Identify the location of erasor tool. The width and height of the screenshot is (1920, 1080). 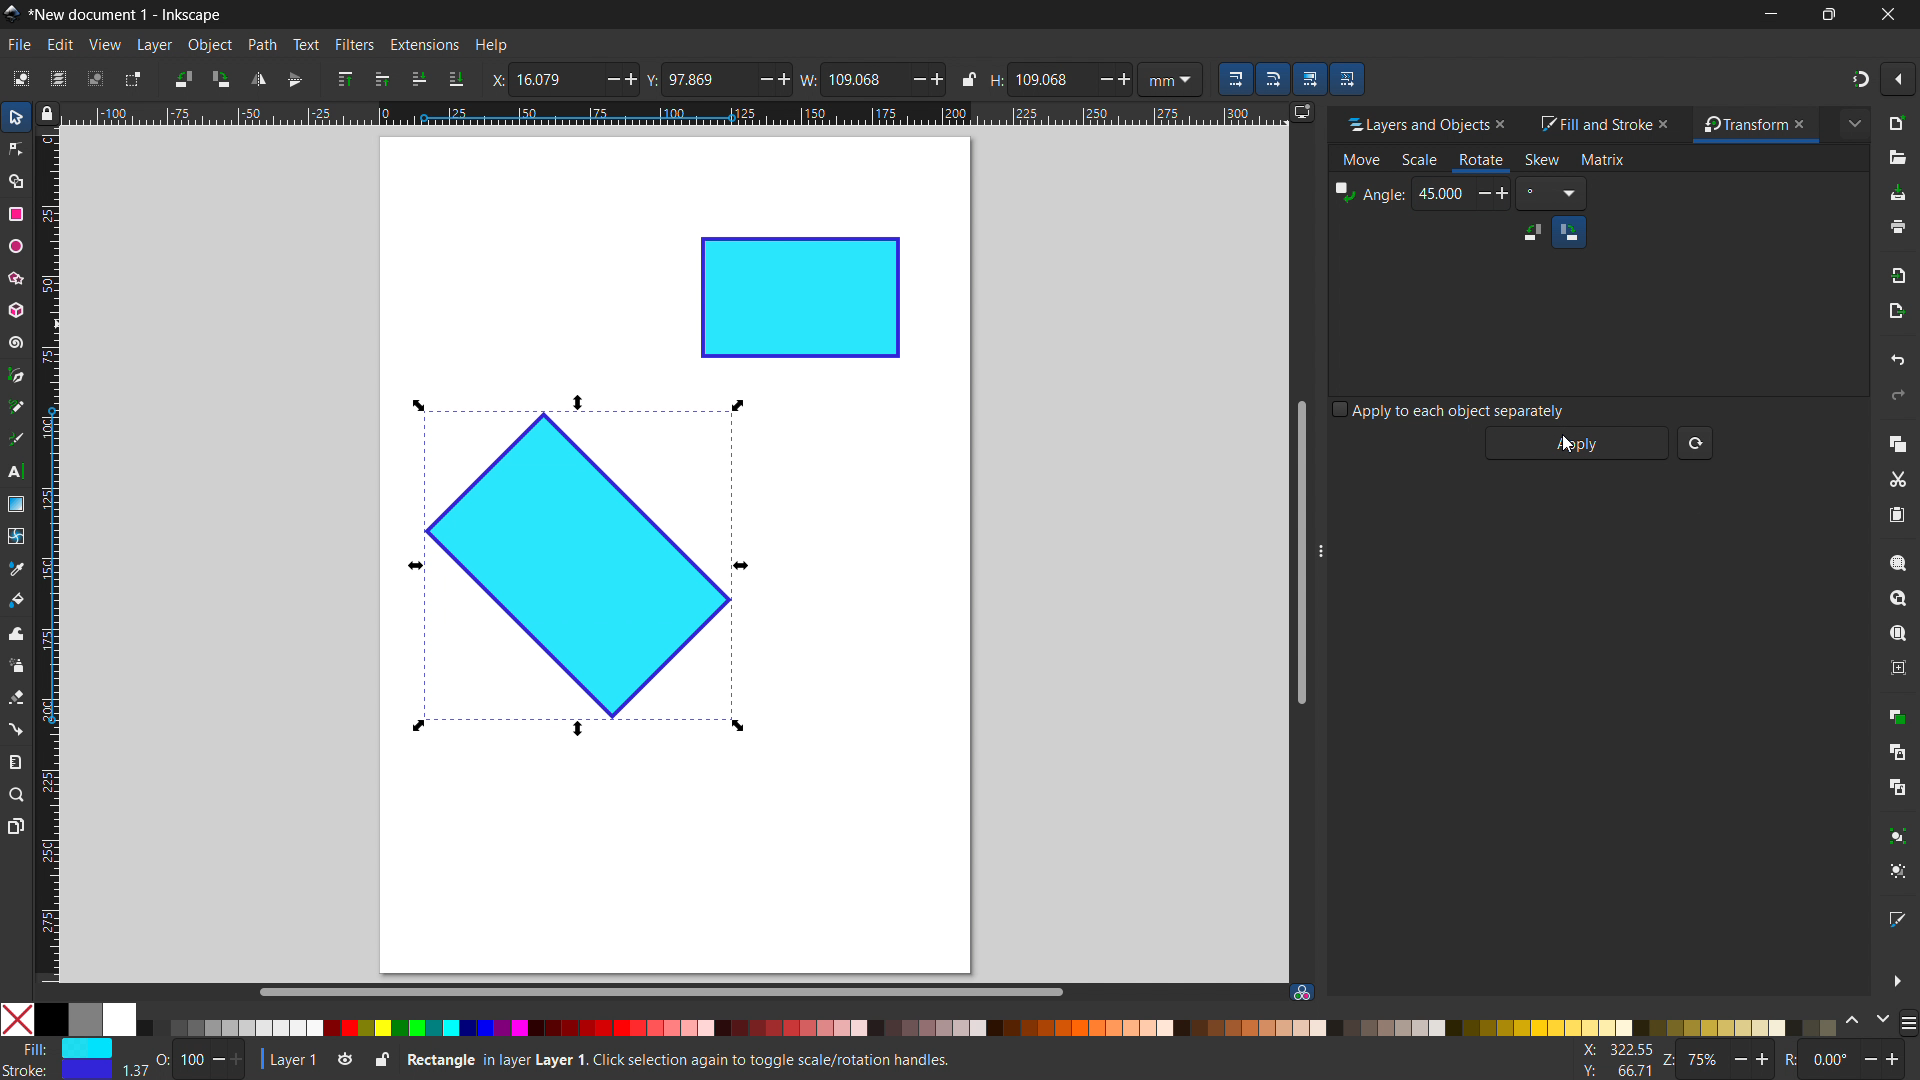
(16, 697).